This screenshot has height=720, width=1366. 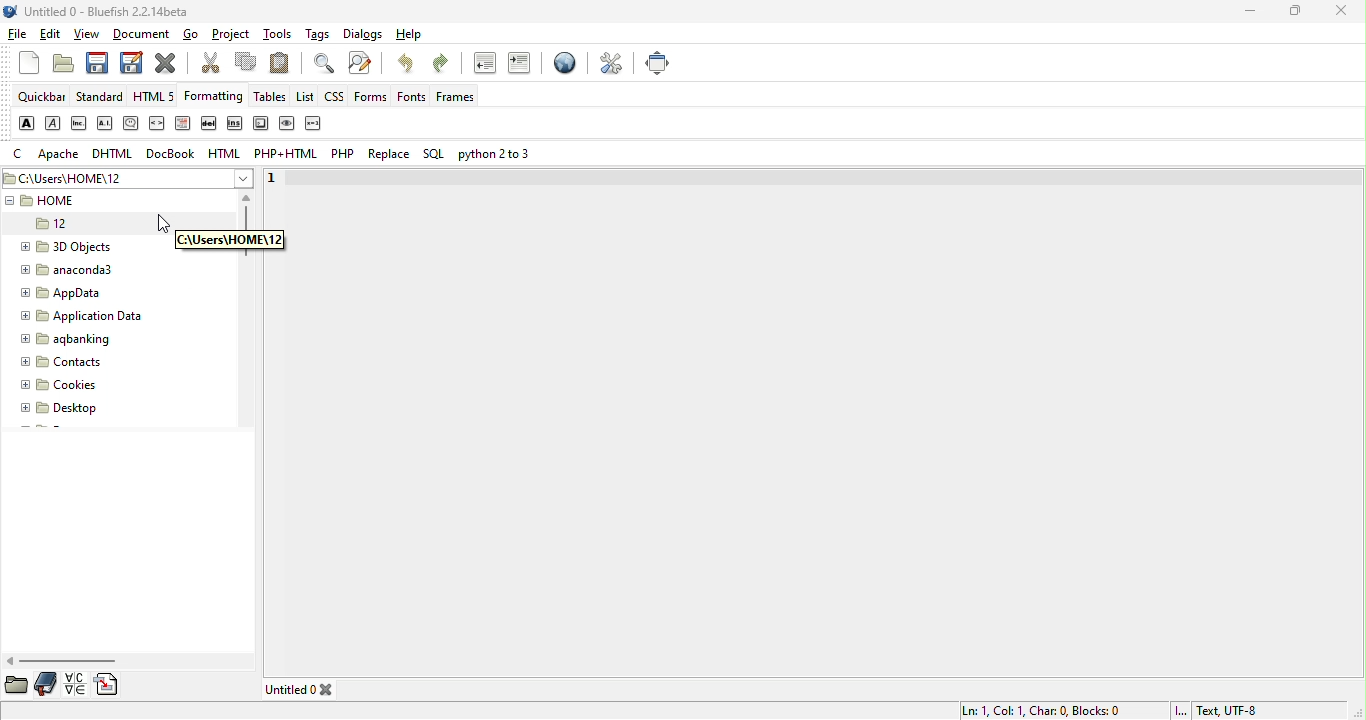 I want to click on minimize, so click(x=1254, y=14).